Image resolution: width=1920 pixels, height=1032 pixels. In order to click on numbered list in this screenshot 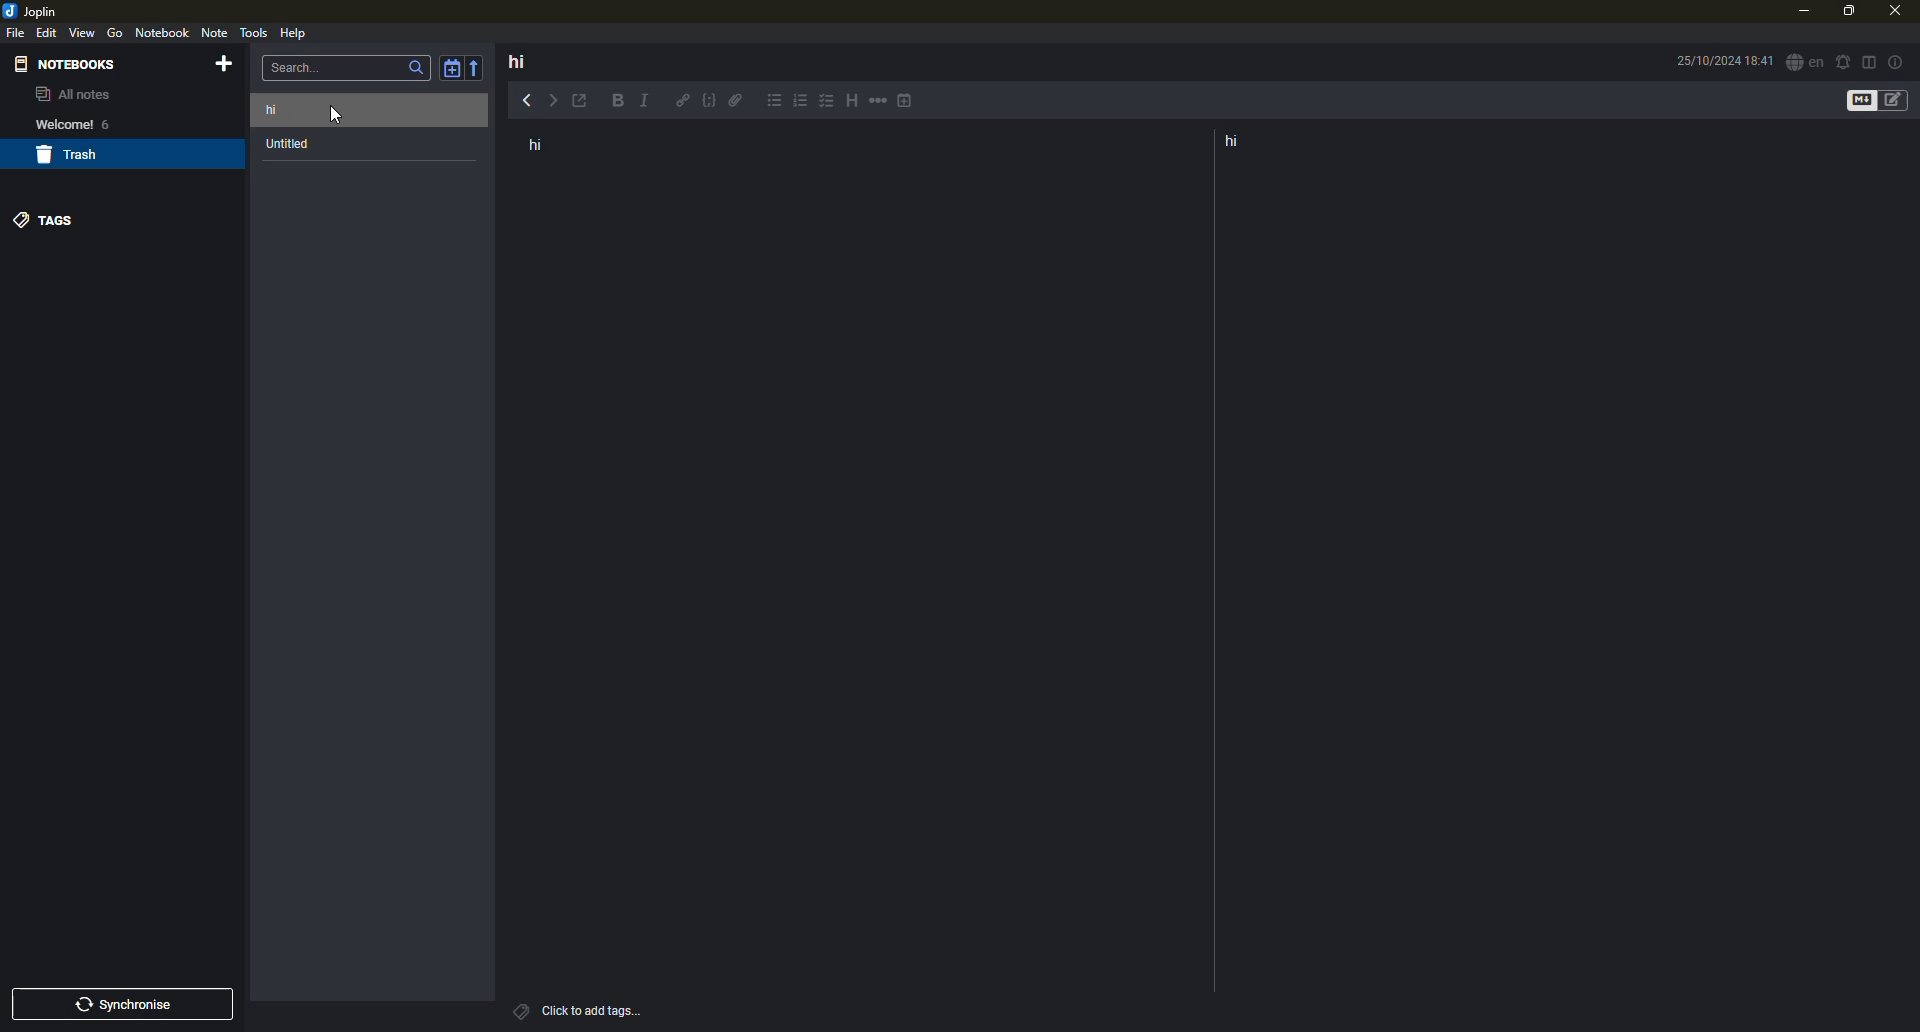, I will do `click(801, 104)`.